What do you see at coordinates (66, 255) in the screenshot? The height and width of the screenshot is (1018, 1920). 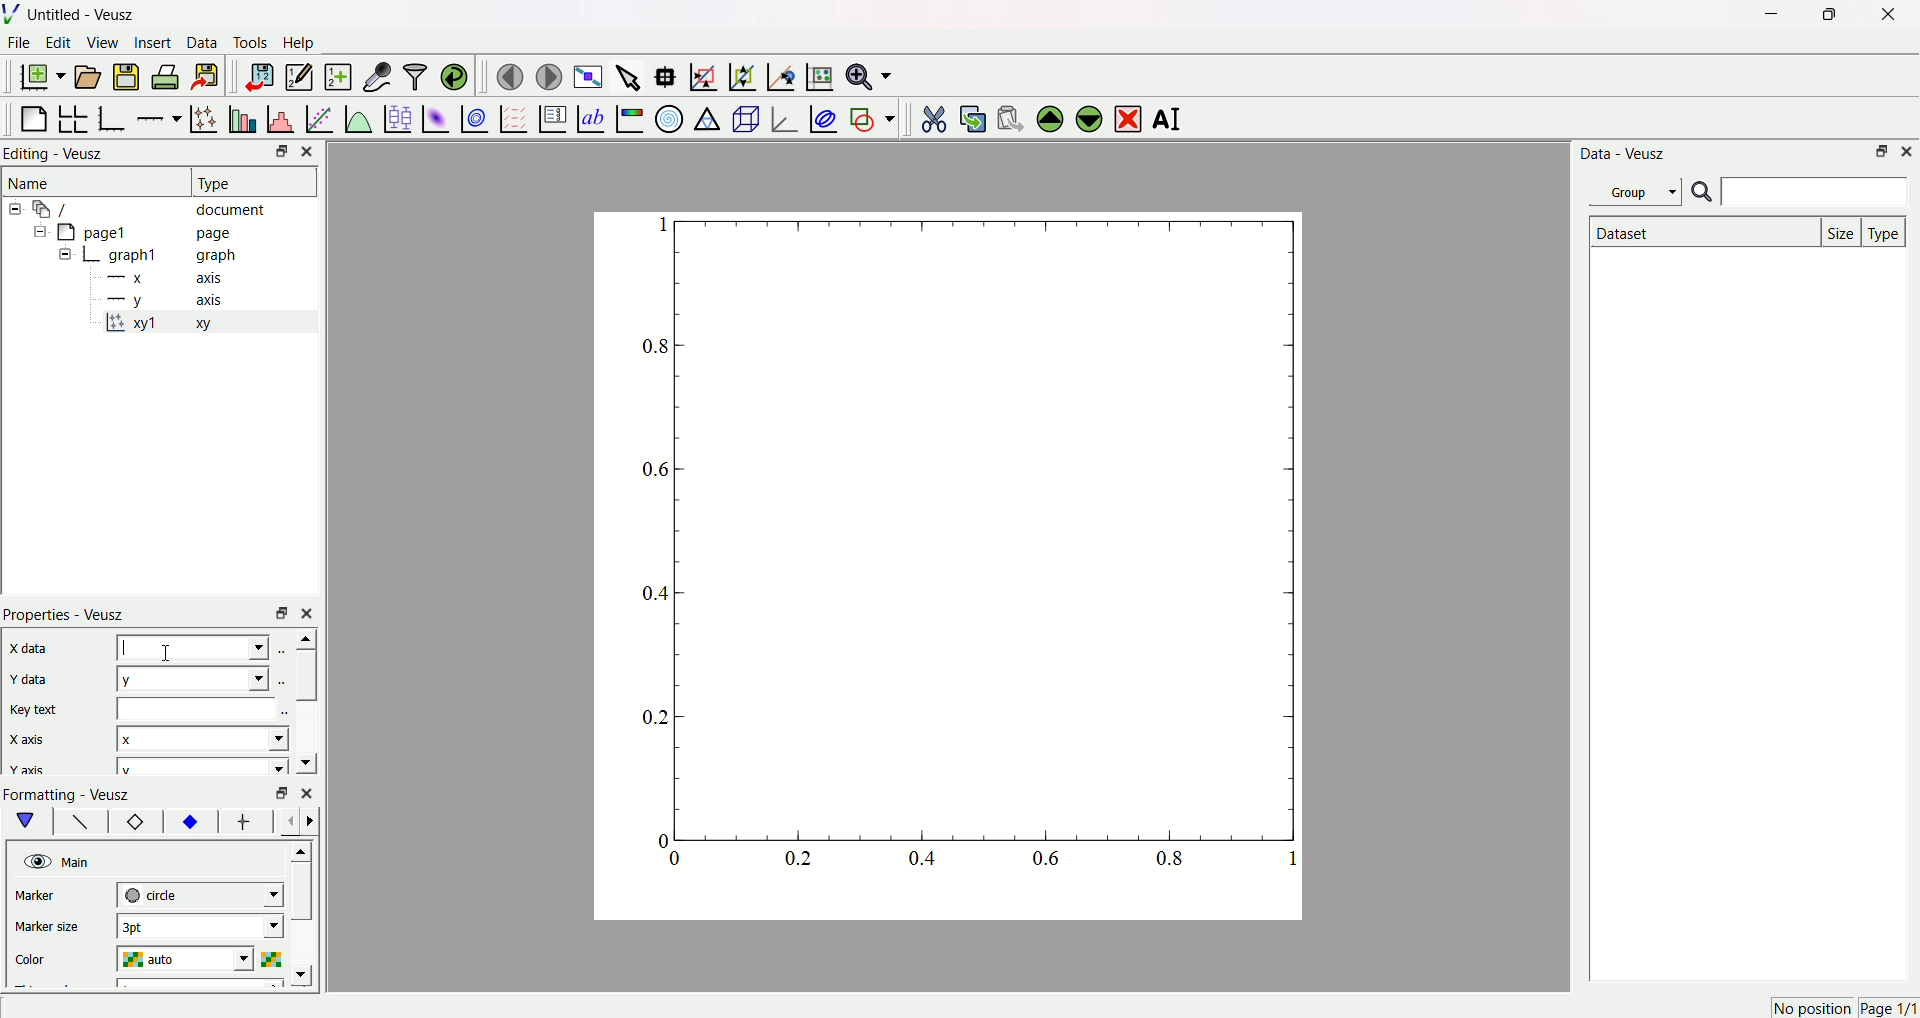 I see `expand` at bounding box center [66, 255].